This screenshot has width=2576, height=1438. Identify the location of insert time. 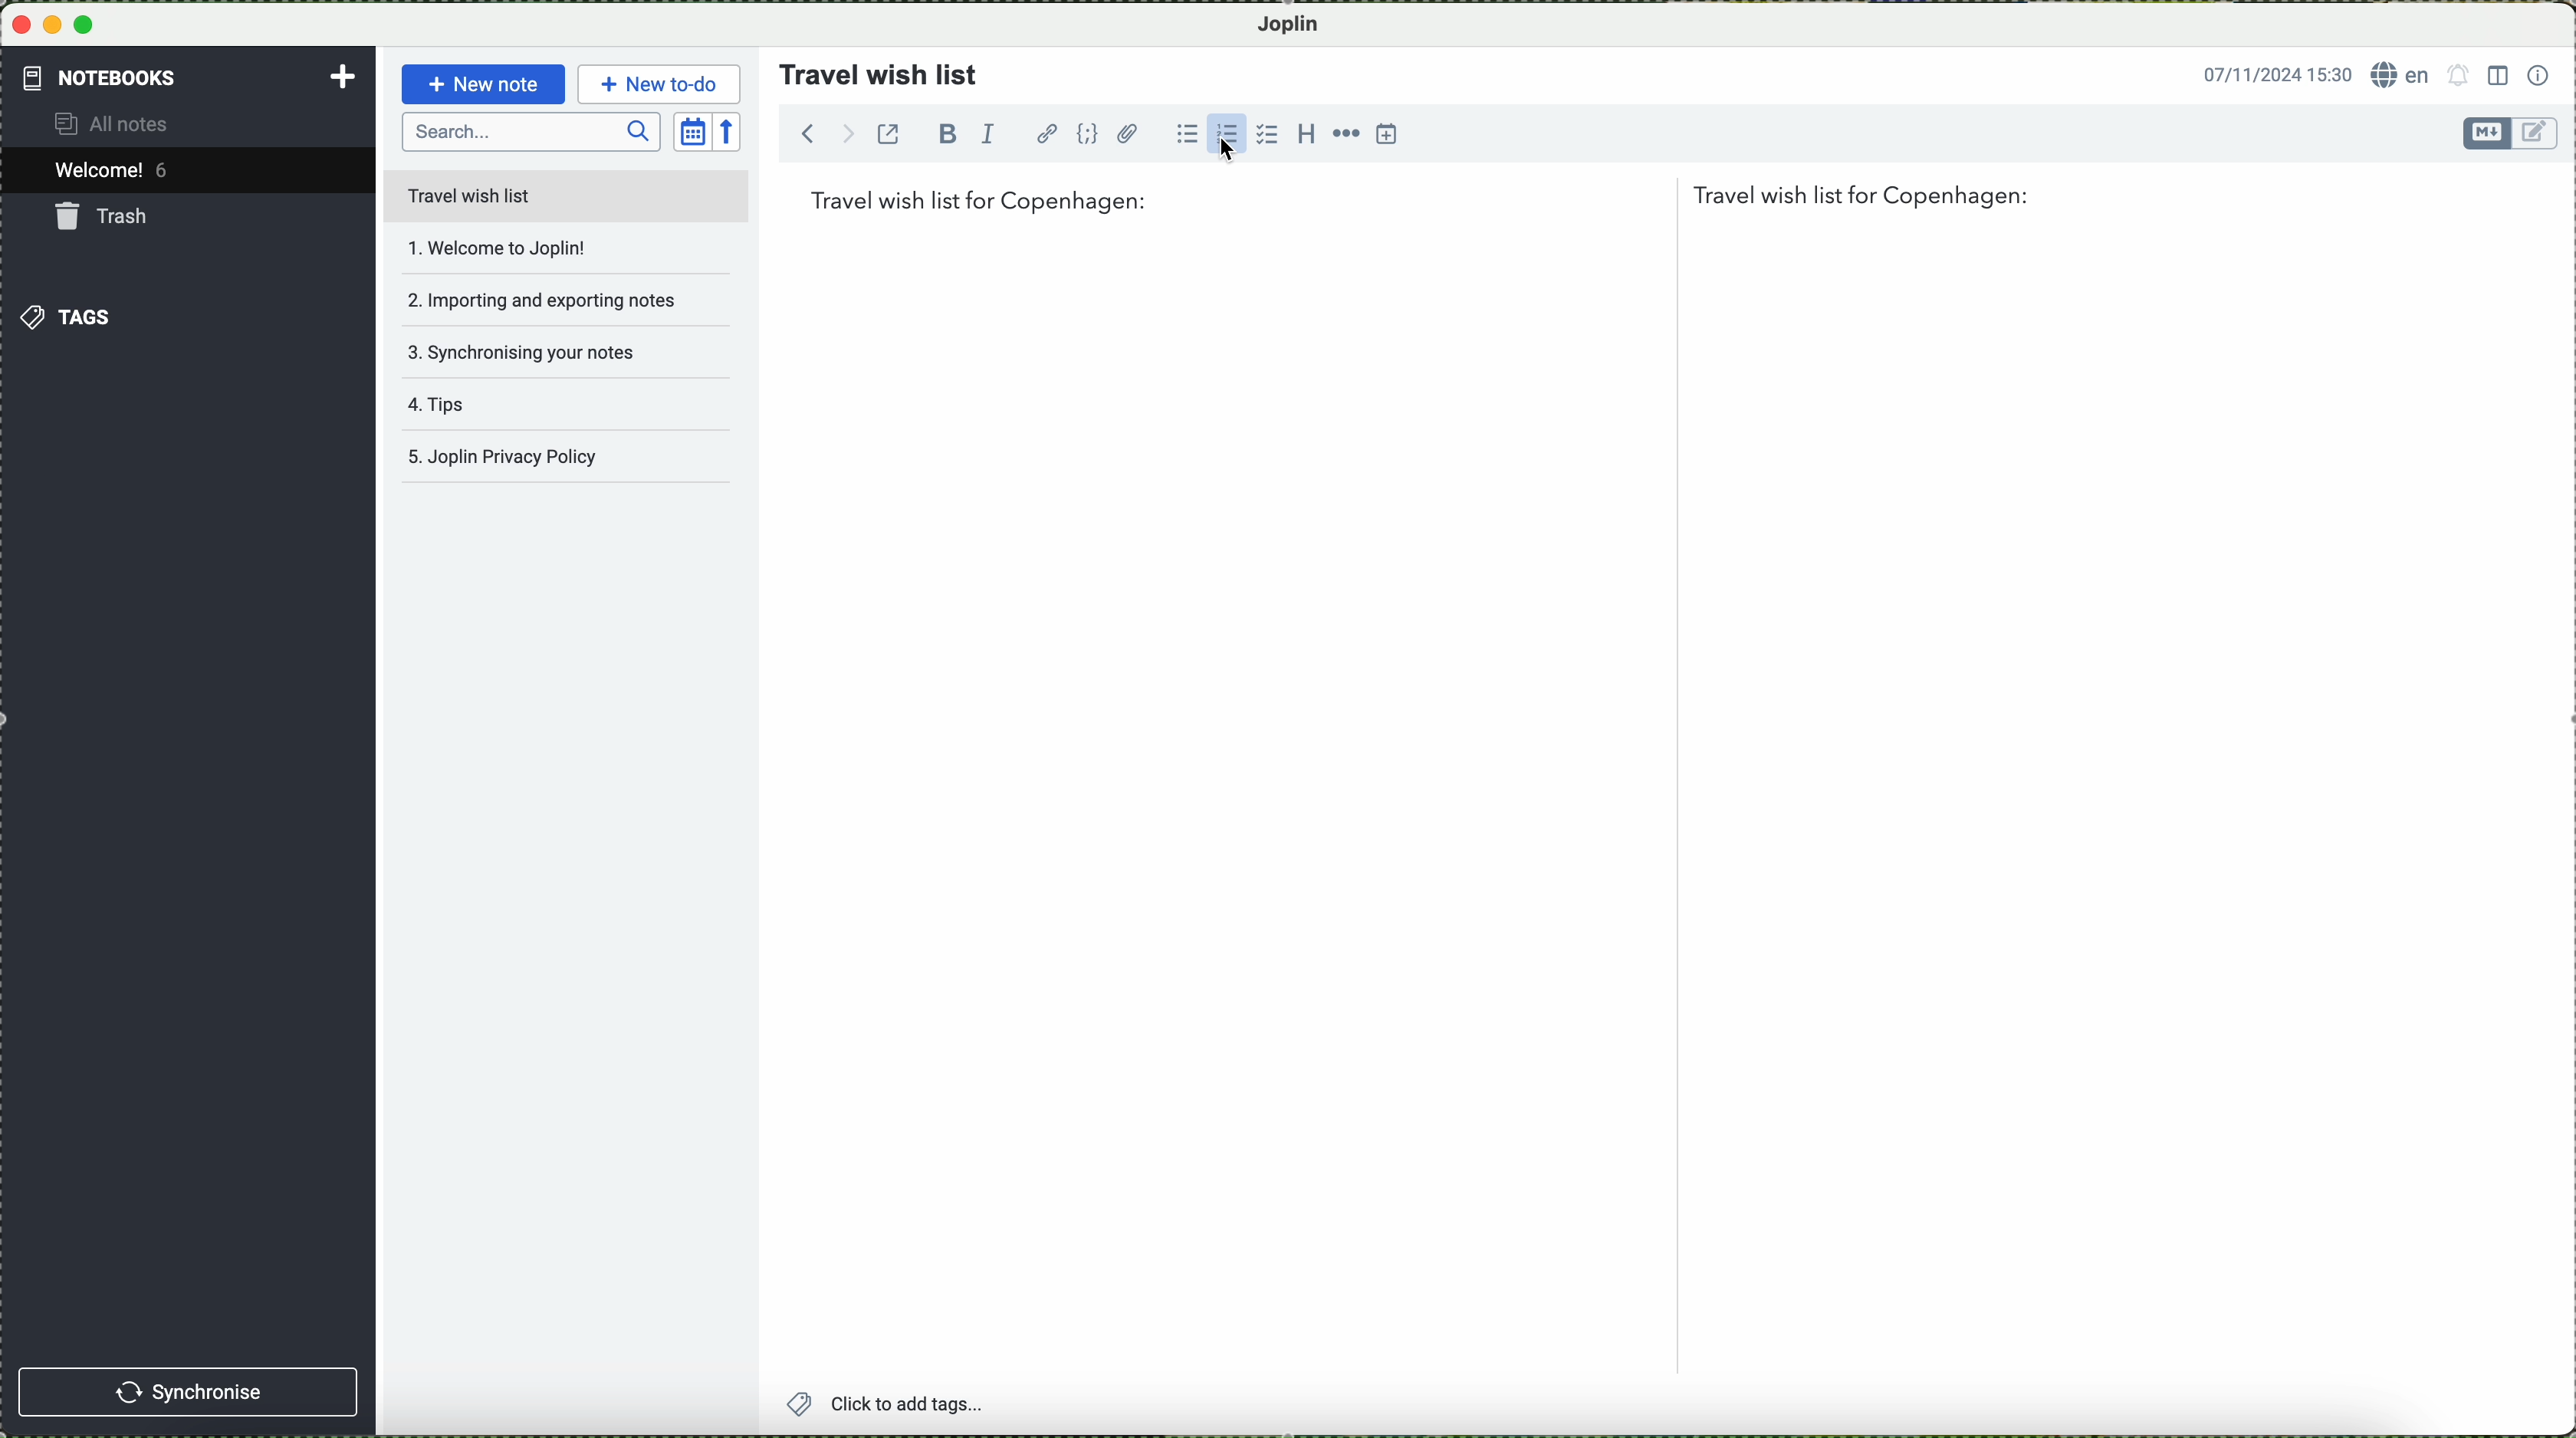
(1389, 136).